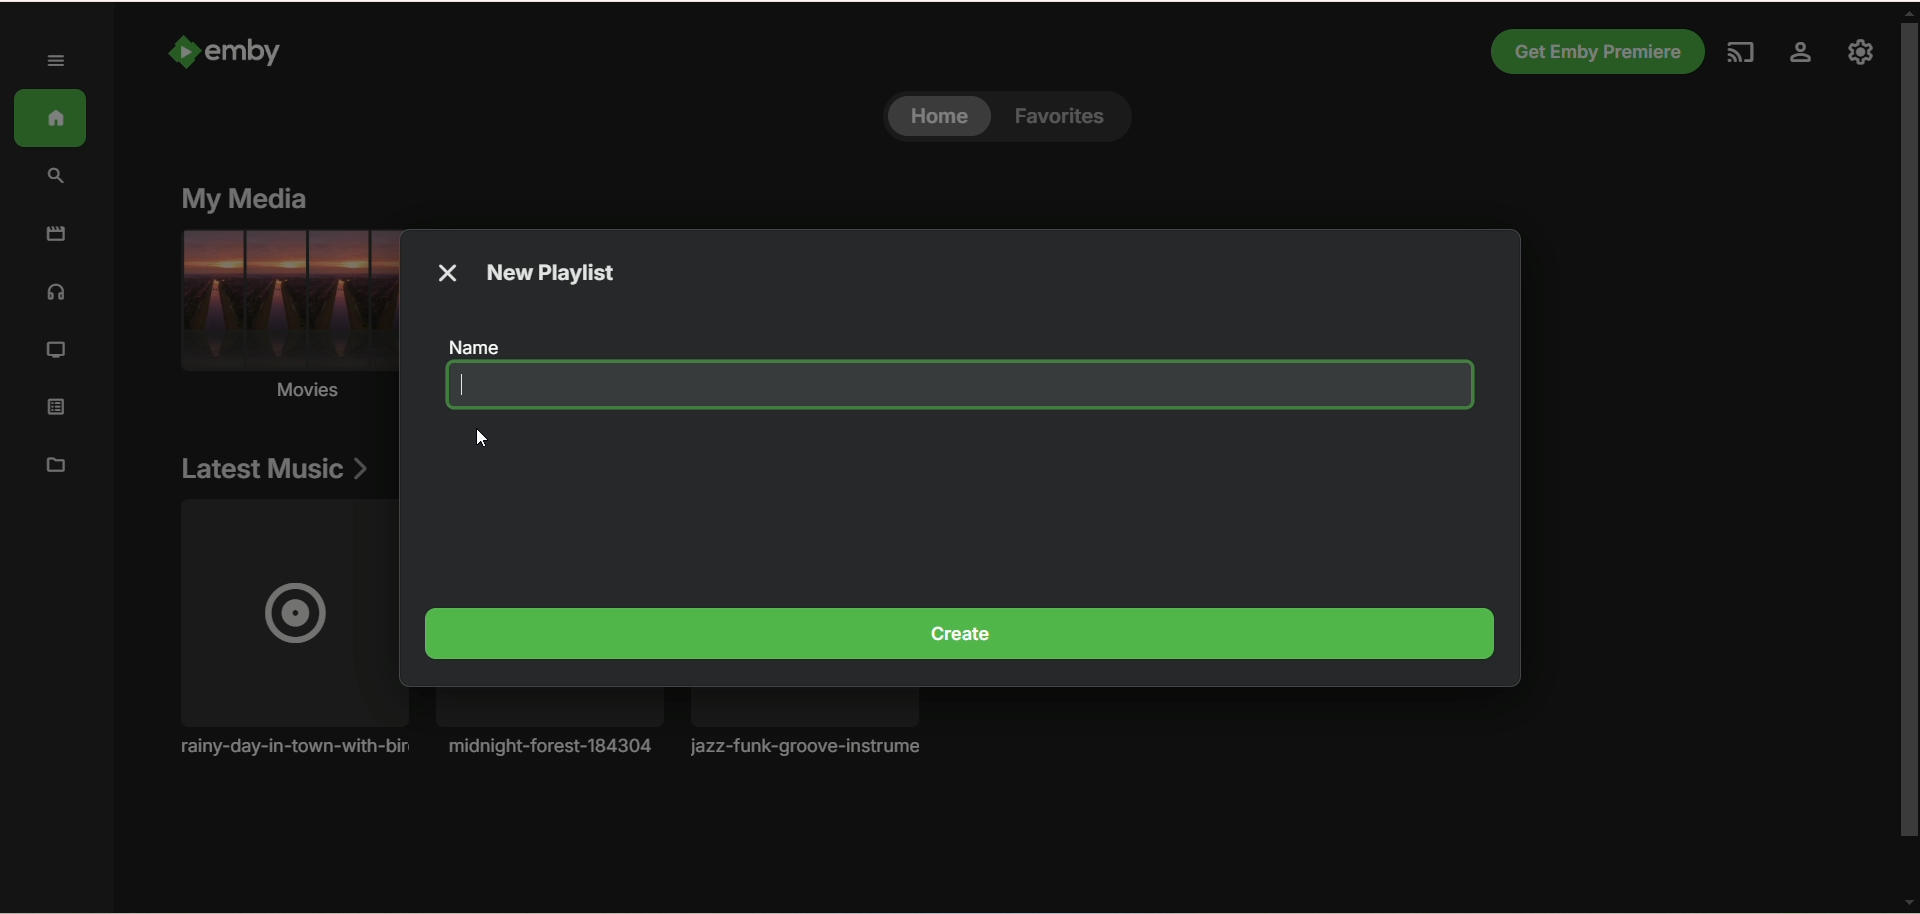 This screenshot has height=914, width=1920. What do you see at coordinates (52, 119) in the screenshot?
I see `home` at bounding box center [52, 119].